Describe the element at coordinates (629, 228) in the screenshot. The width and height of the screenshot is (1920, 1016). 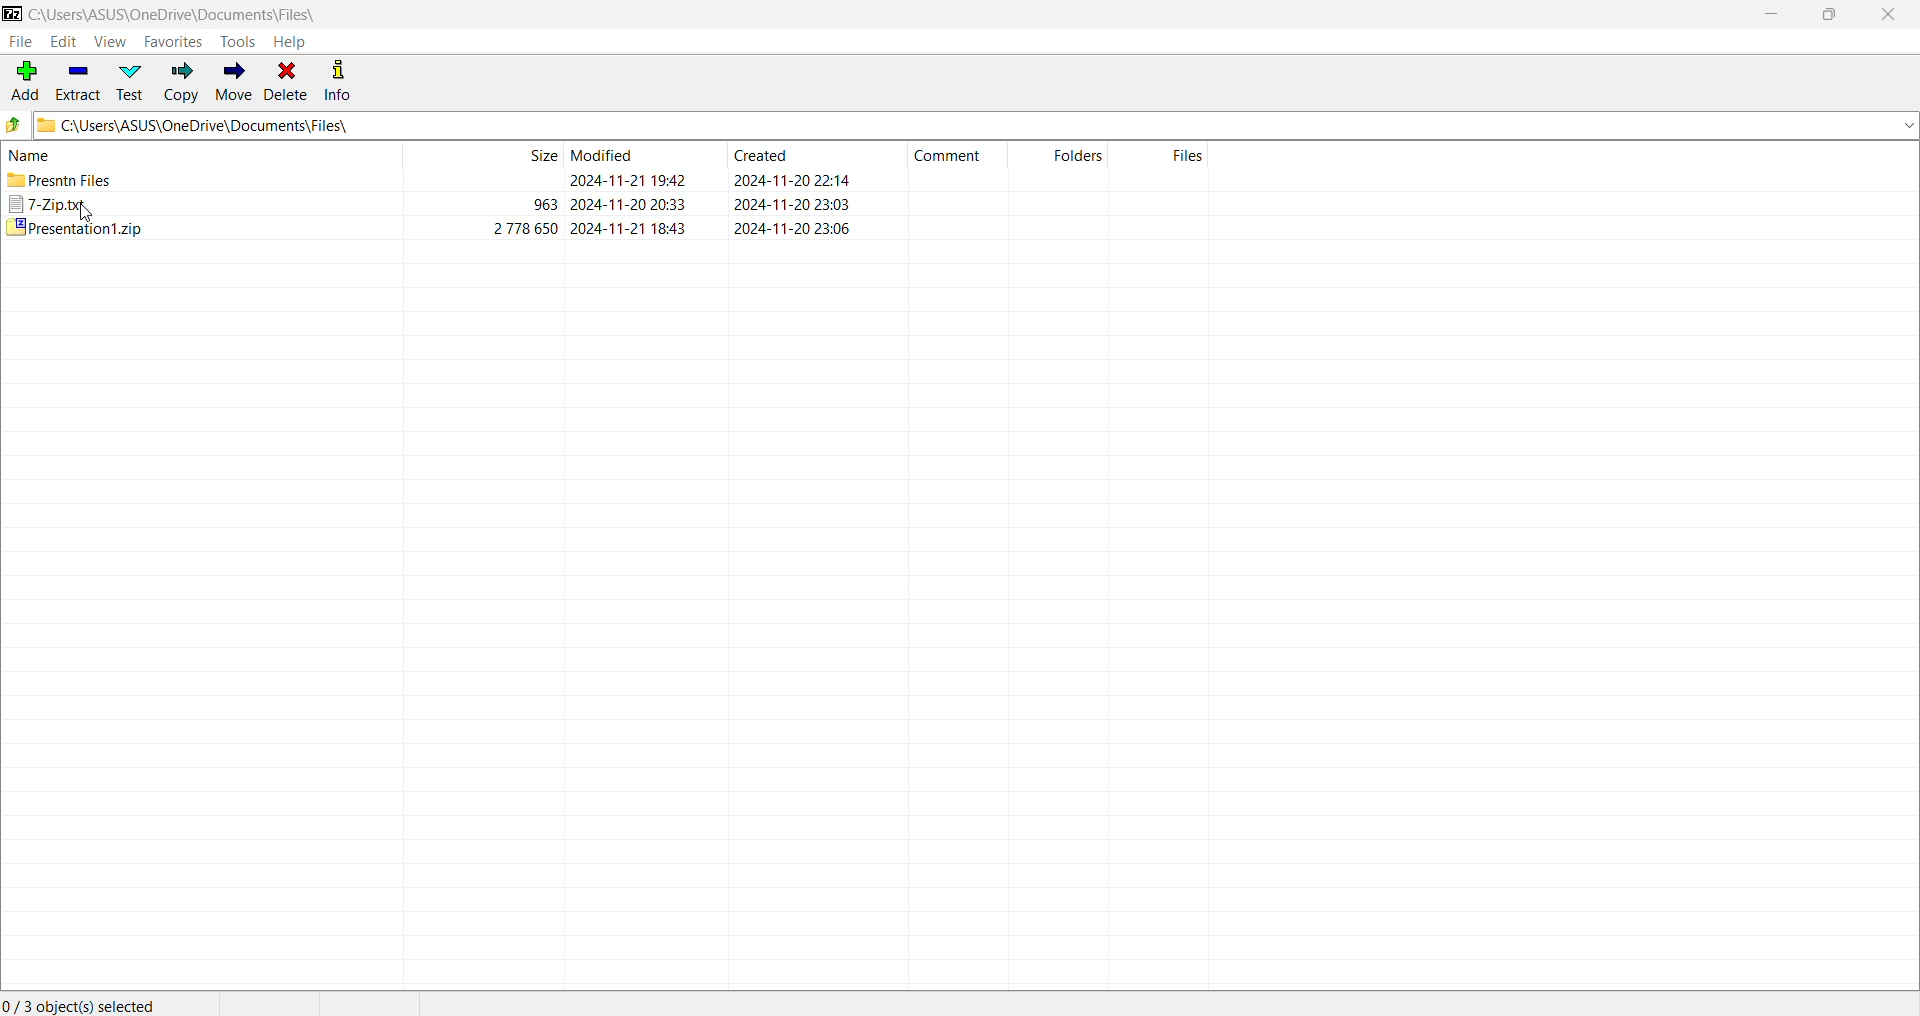
I see `modified date & time` at that location.